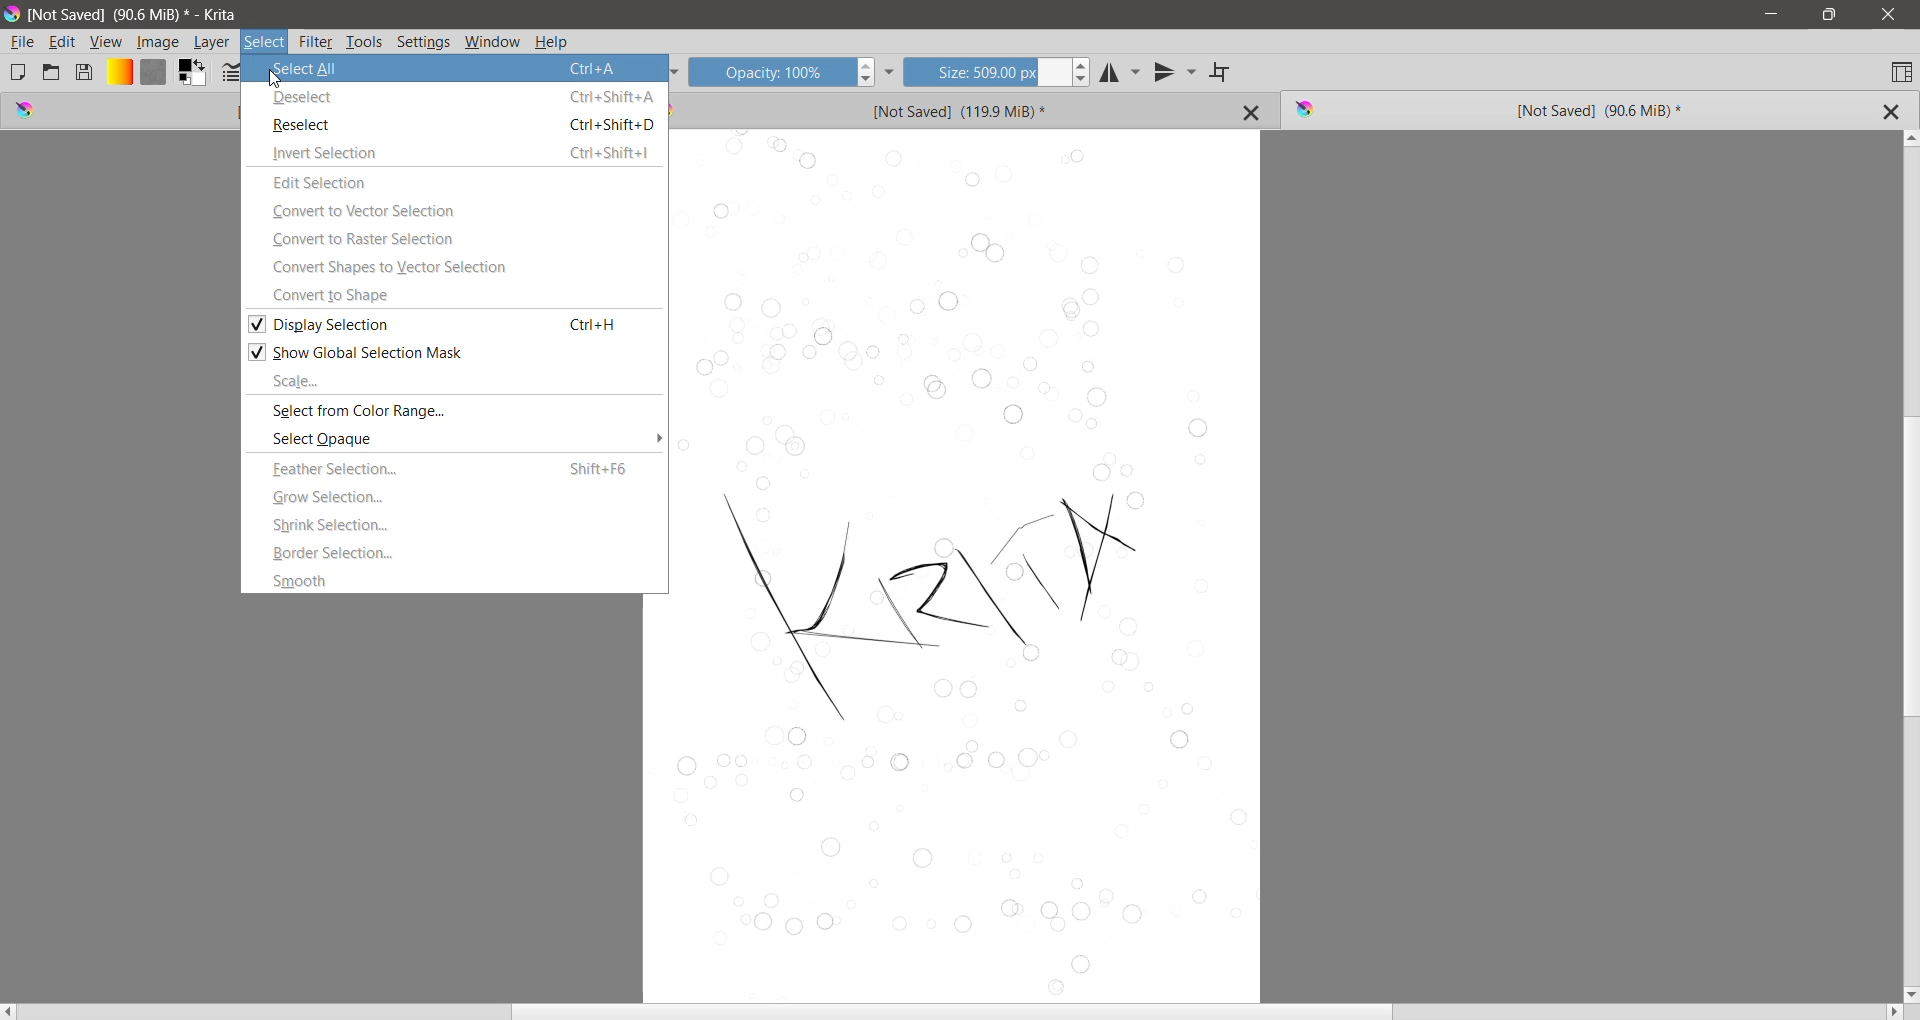  I want to click on Shrink Selection, so click(457, 525).